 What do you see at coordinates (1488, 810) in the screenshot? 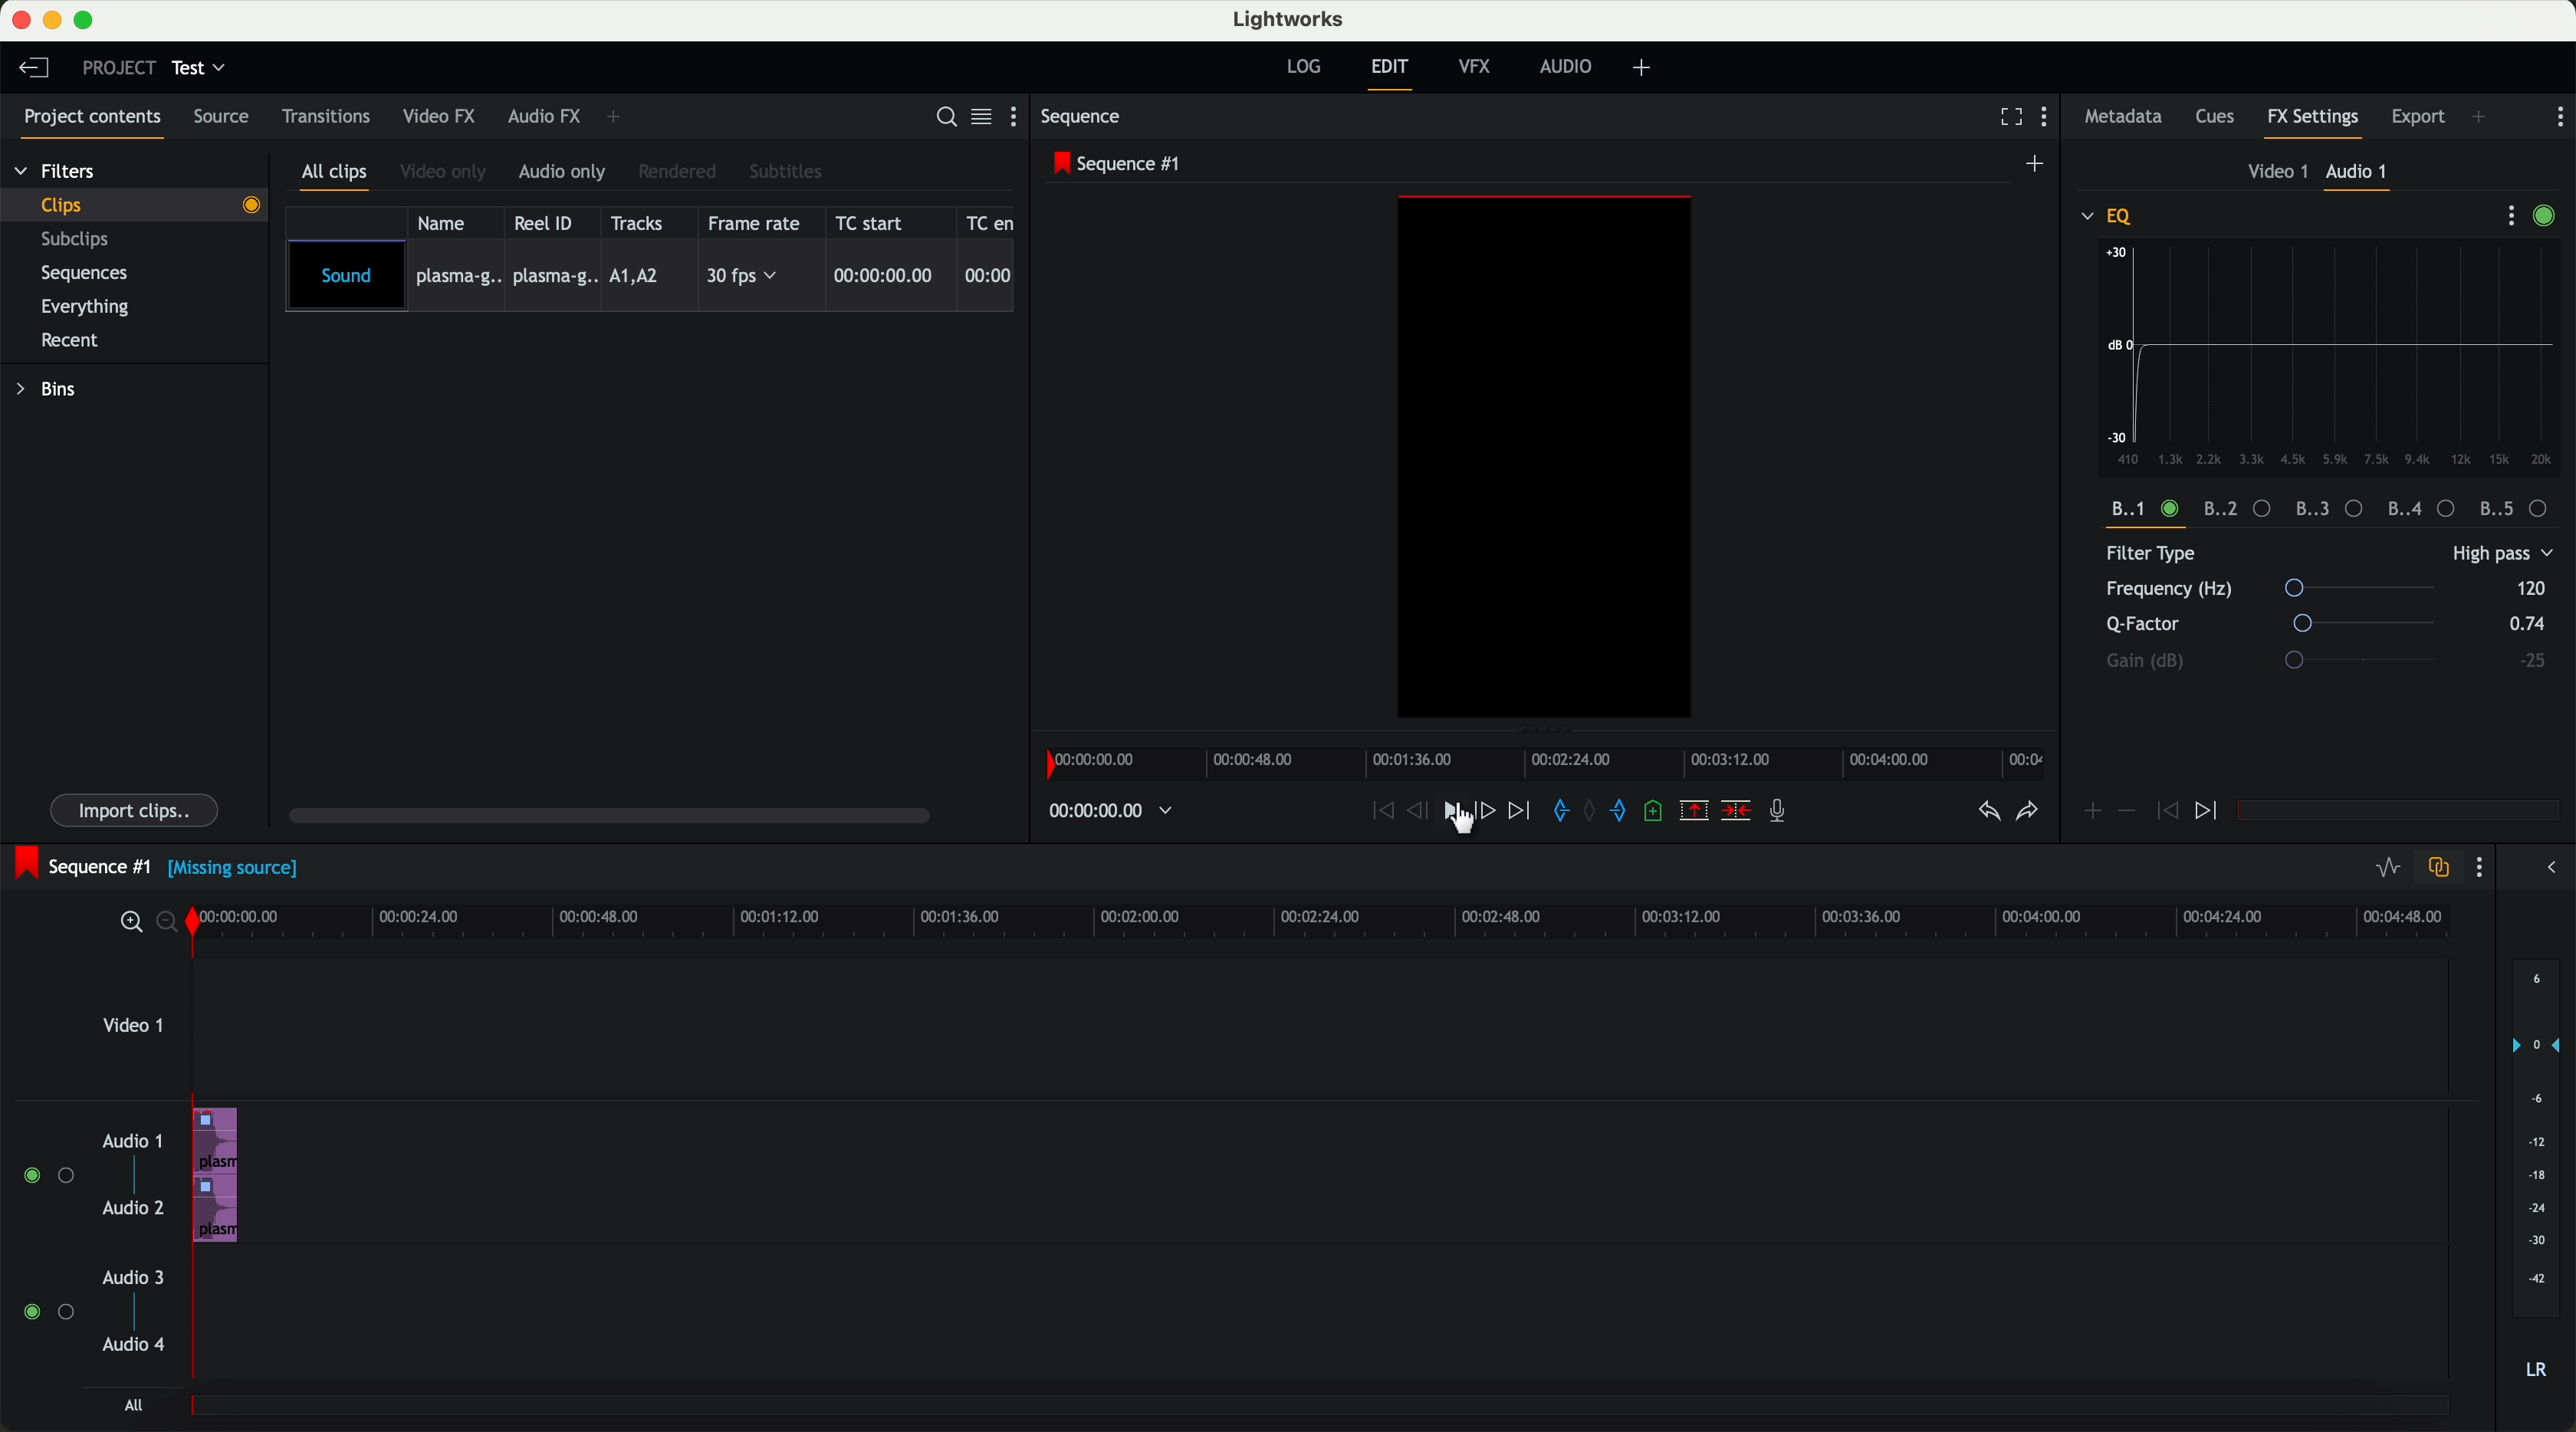
I see `nudge one frame foward` at bounding box center [1488, 810].